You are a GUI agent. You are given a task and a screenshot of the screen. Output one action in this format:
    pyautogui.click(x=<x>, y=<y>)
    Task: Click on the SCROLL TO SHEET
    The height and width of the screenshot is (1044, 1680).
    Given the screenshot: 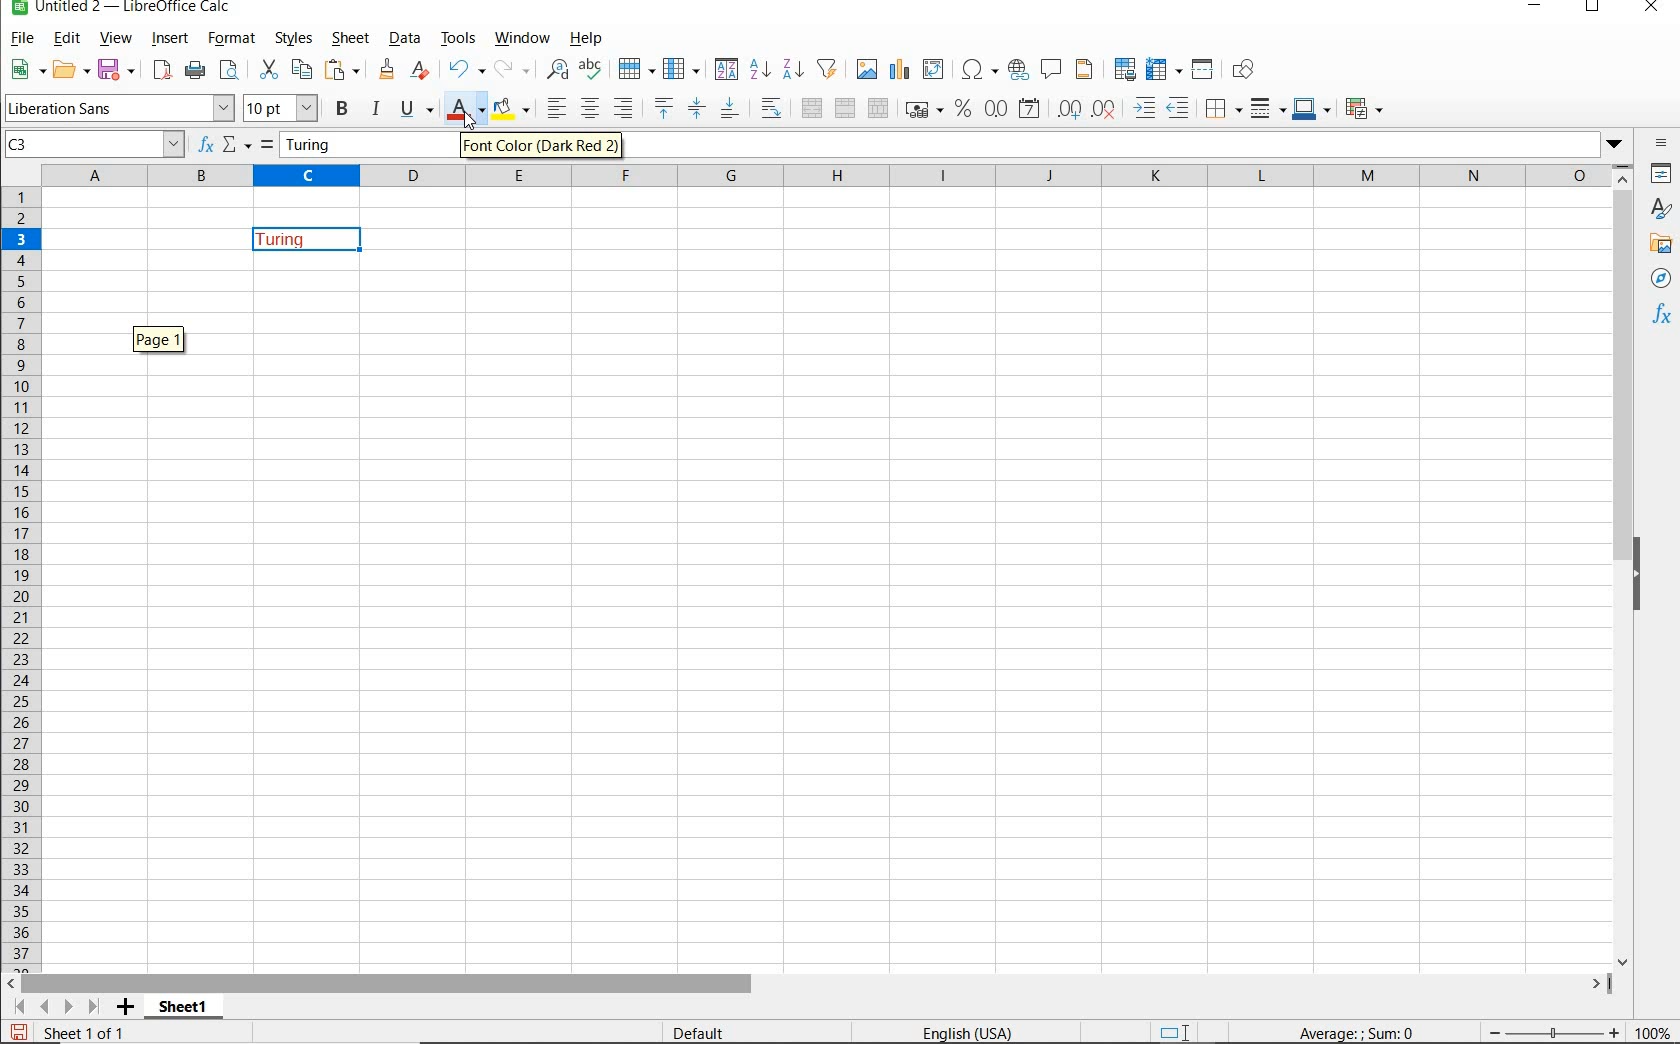 What is the action you would take?
    pyautogui.click(x=53, y=1007)
    